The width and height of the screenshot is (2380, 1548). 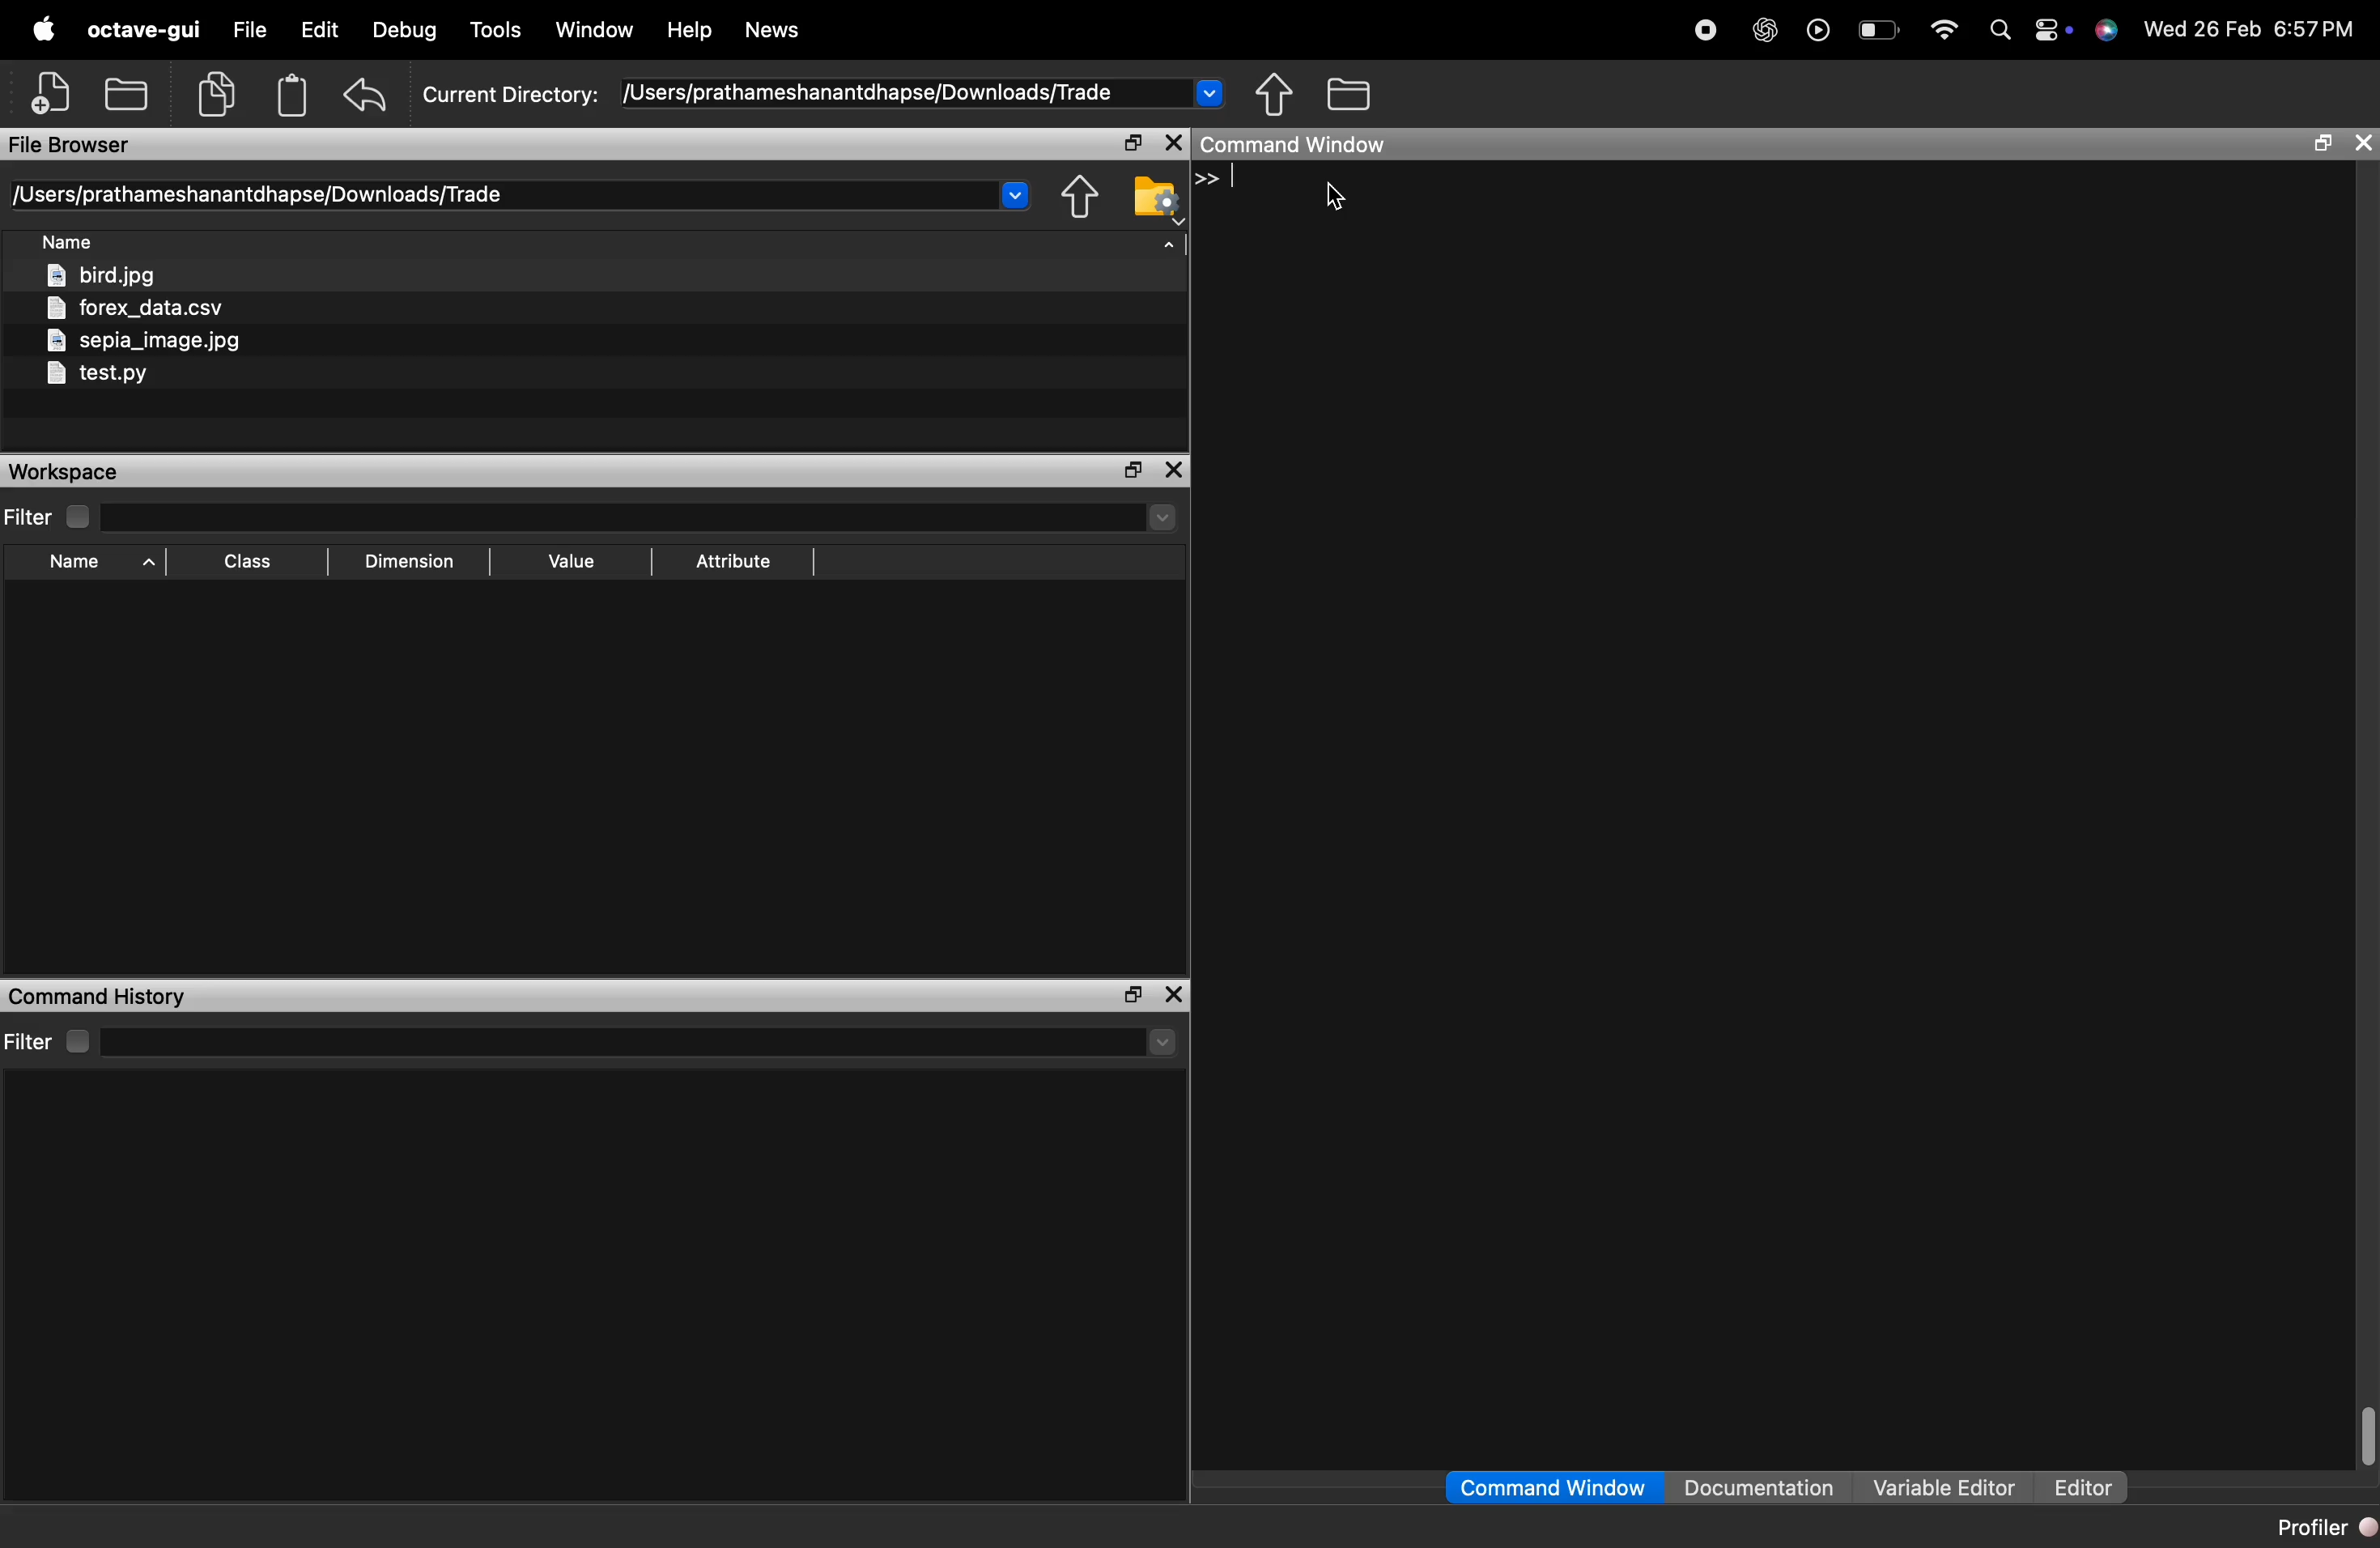 What do you see at coordinates (1132, 994) in the screenshot?
I see `maximize` at bounding box center [1132, 994].